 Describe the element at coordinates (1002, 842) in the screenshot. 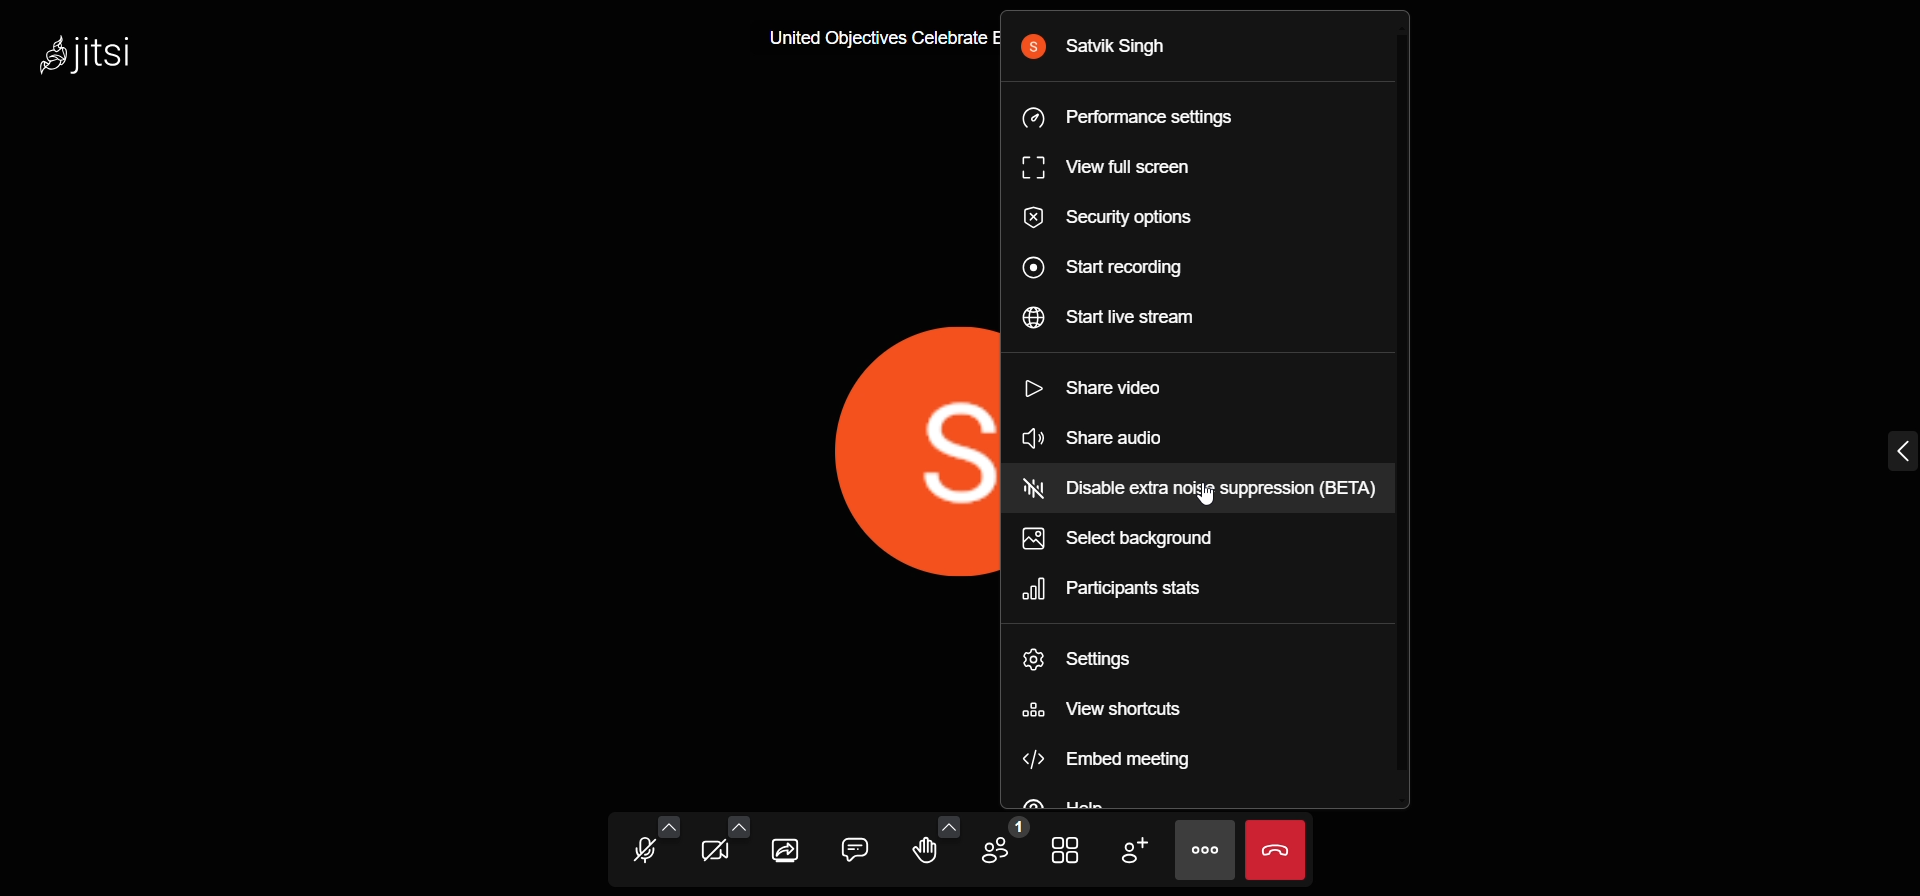

I see `participants` at that location.